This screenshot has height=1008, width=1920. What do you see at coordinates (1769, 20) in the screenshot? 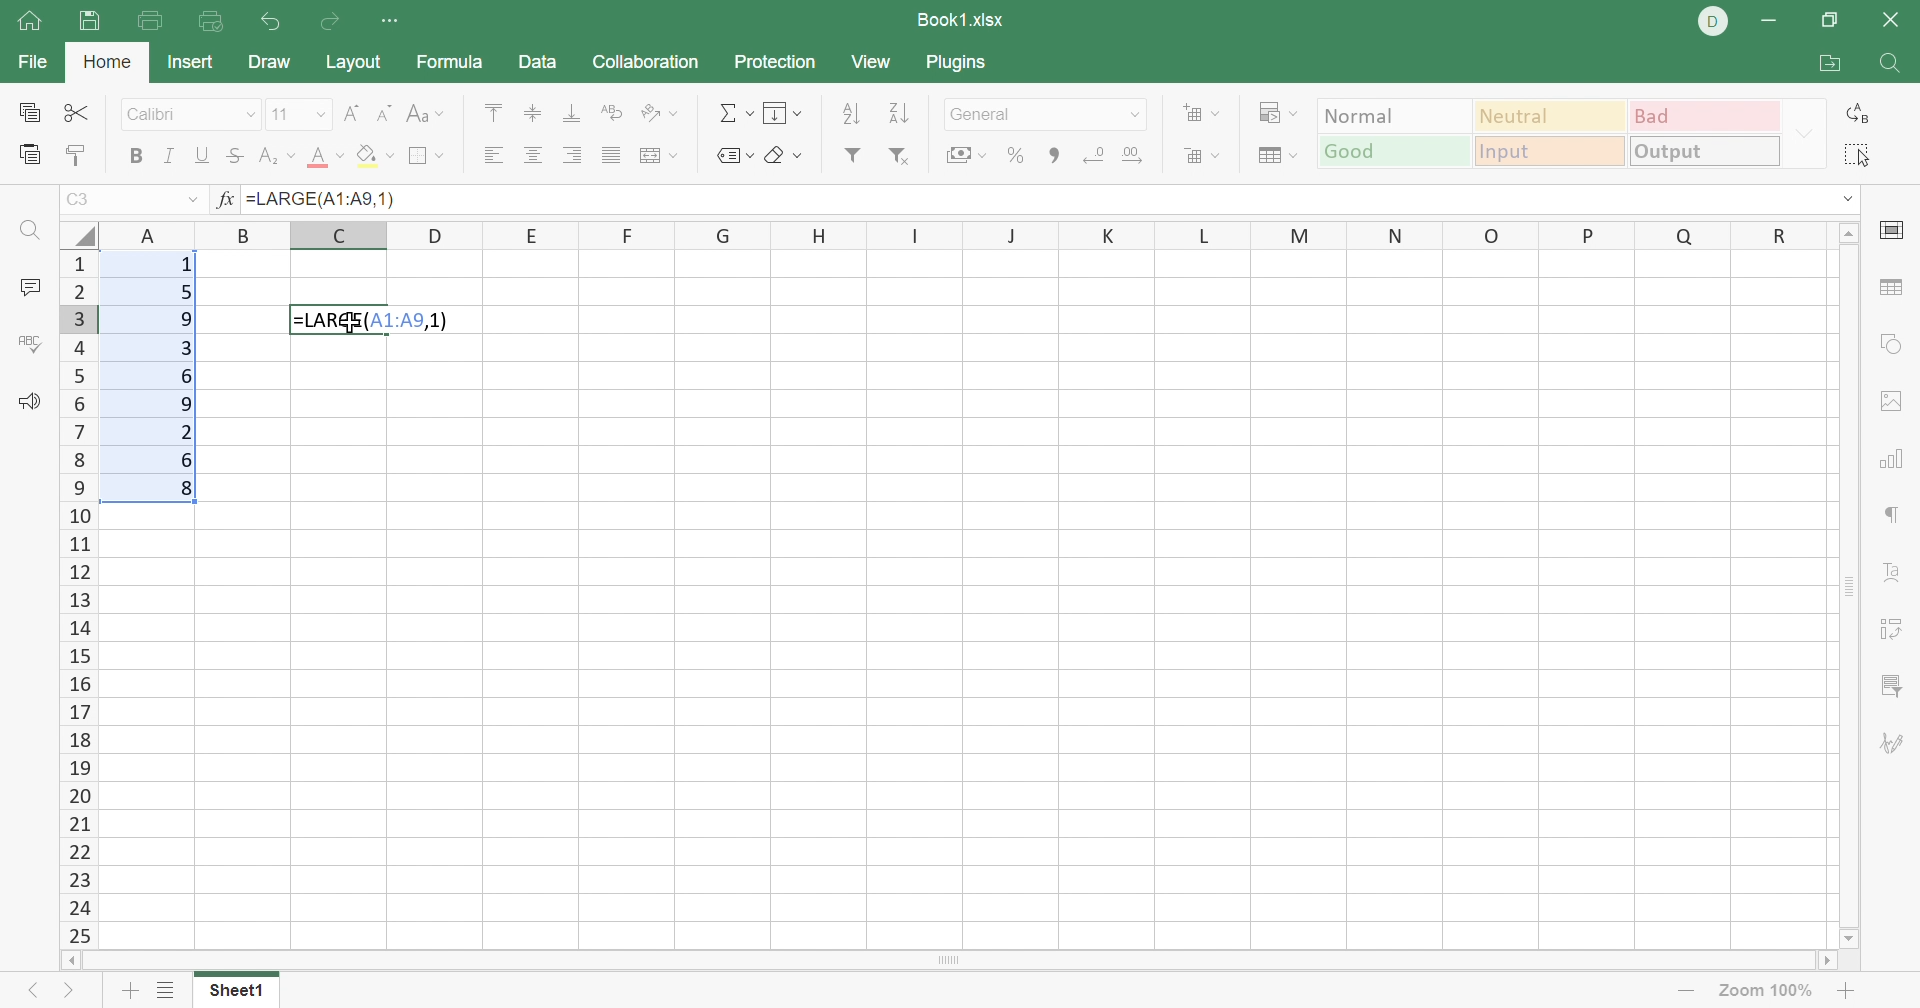
I see `Minimize` at bounding box center [1769, 20].